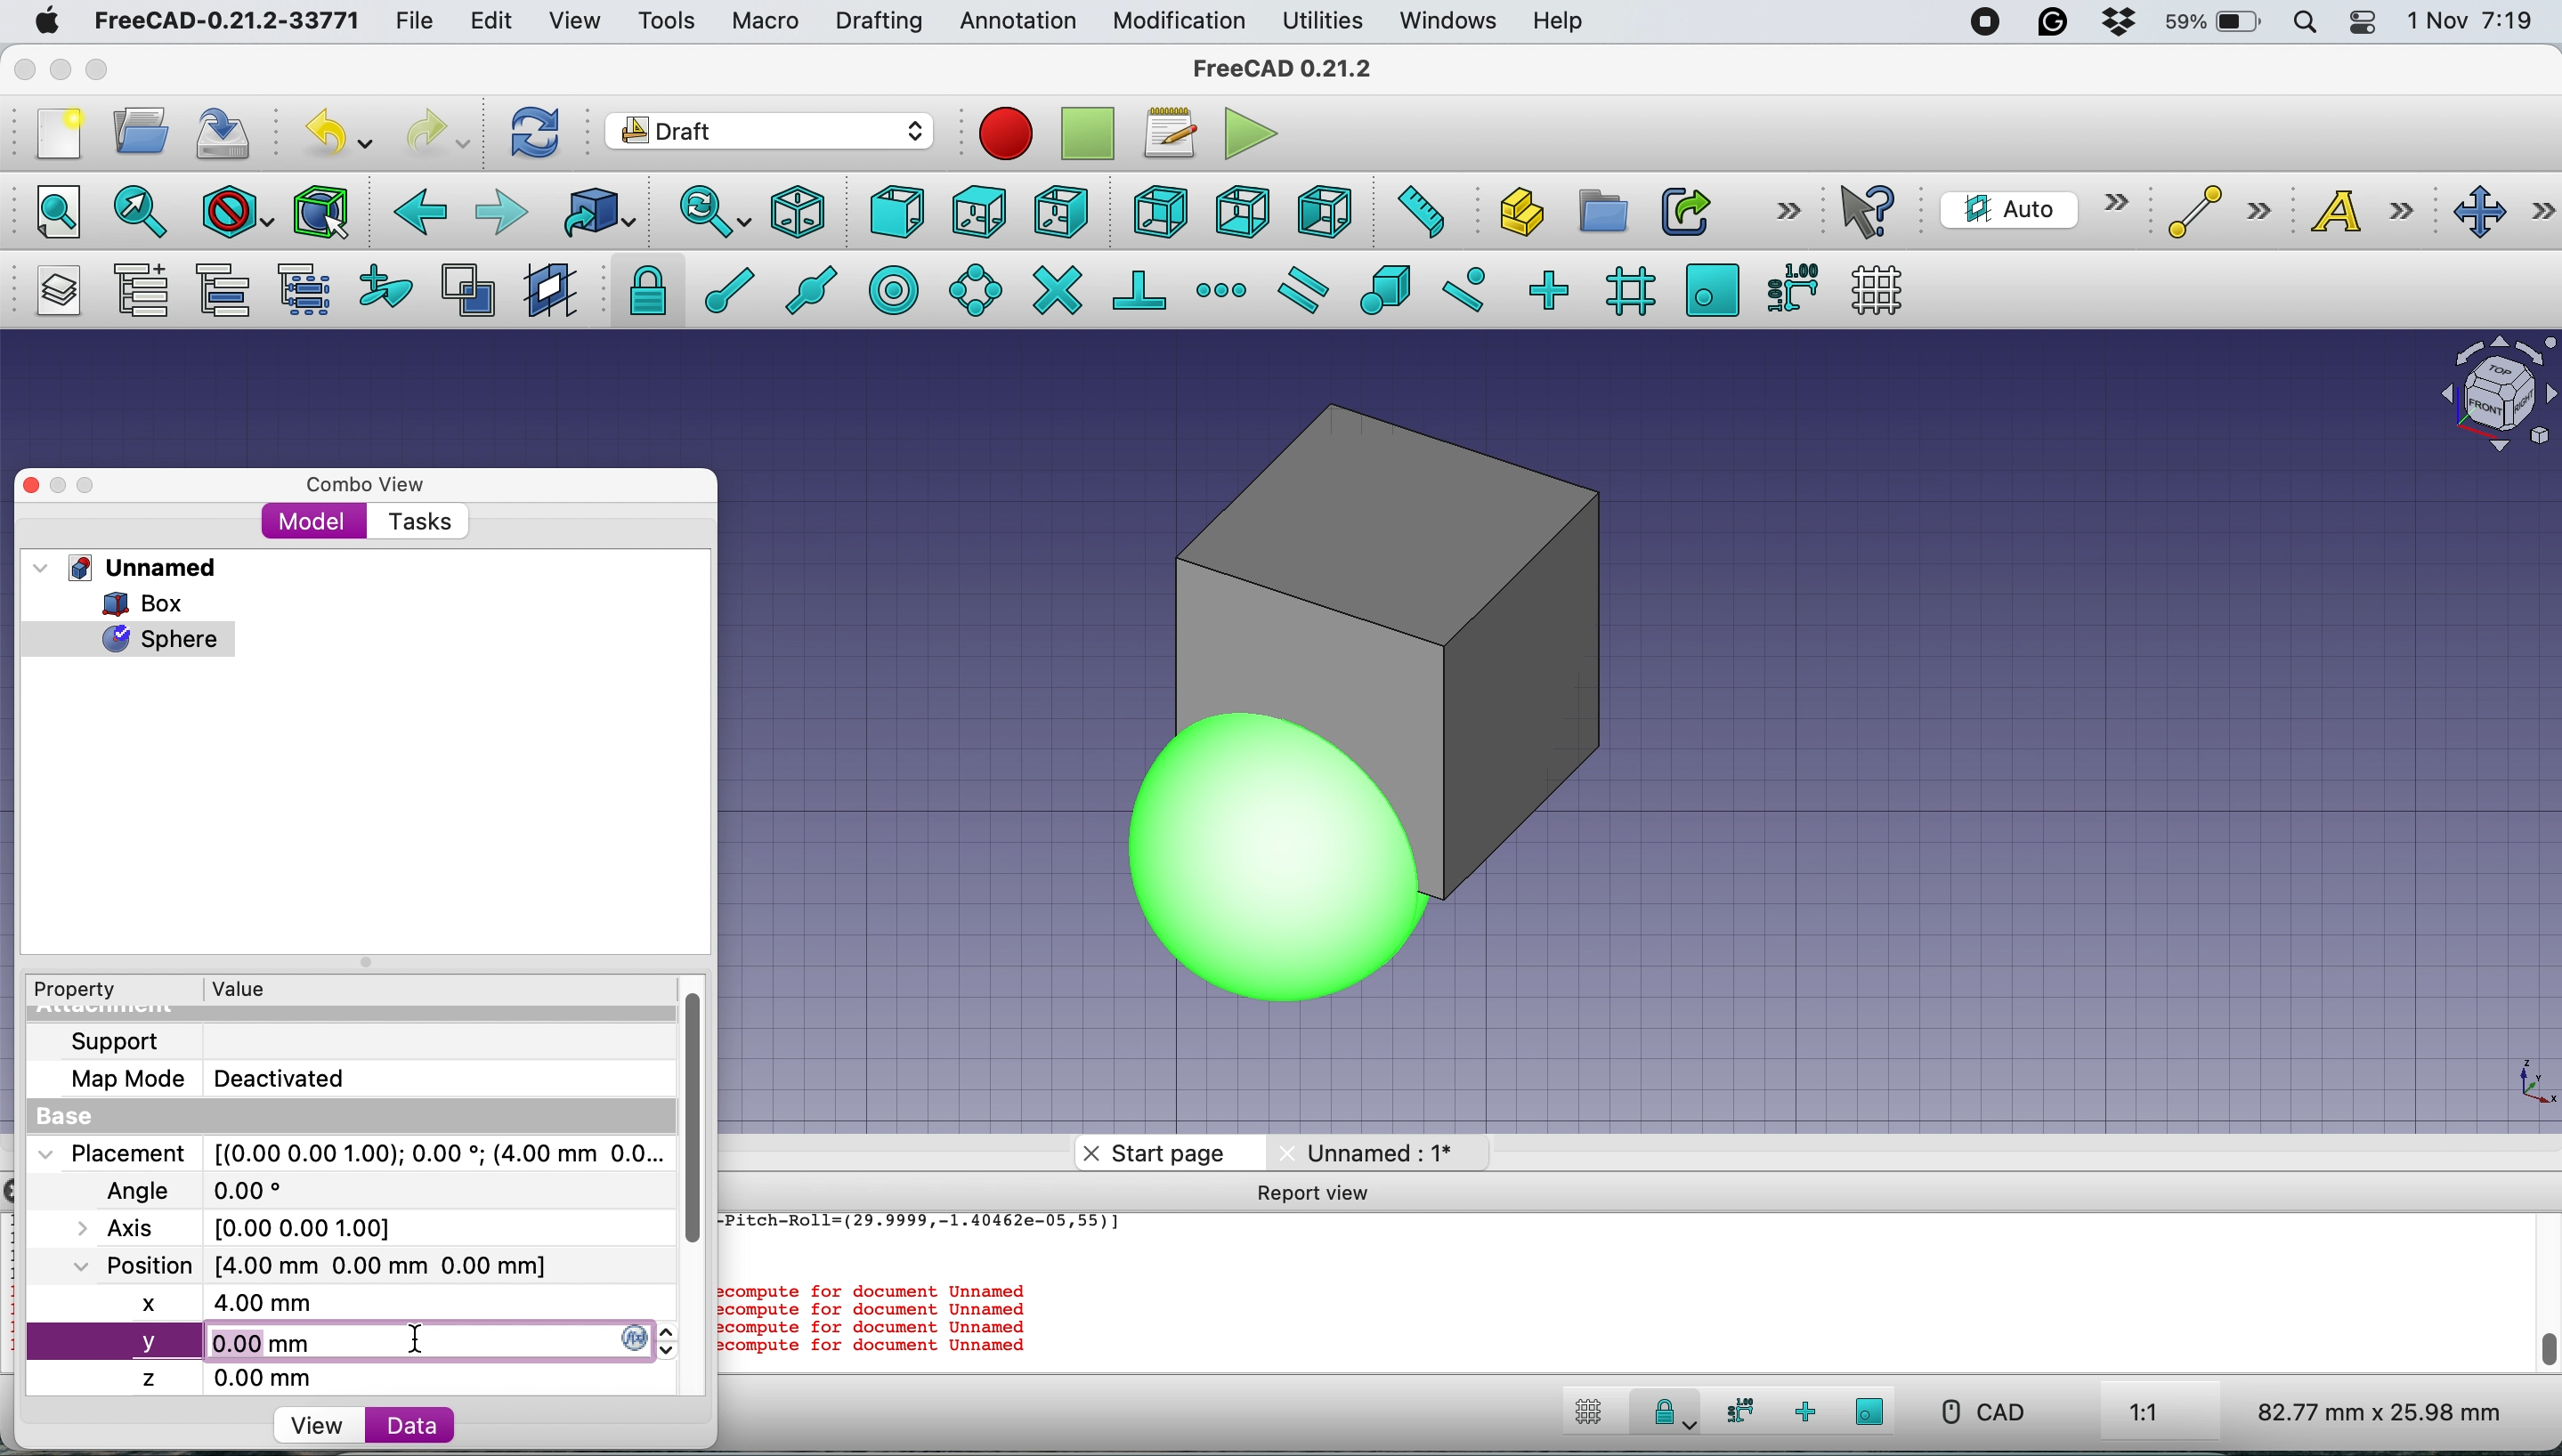  I want to click on snap lock, so click(1664, 1416).